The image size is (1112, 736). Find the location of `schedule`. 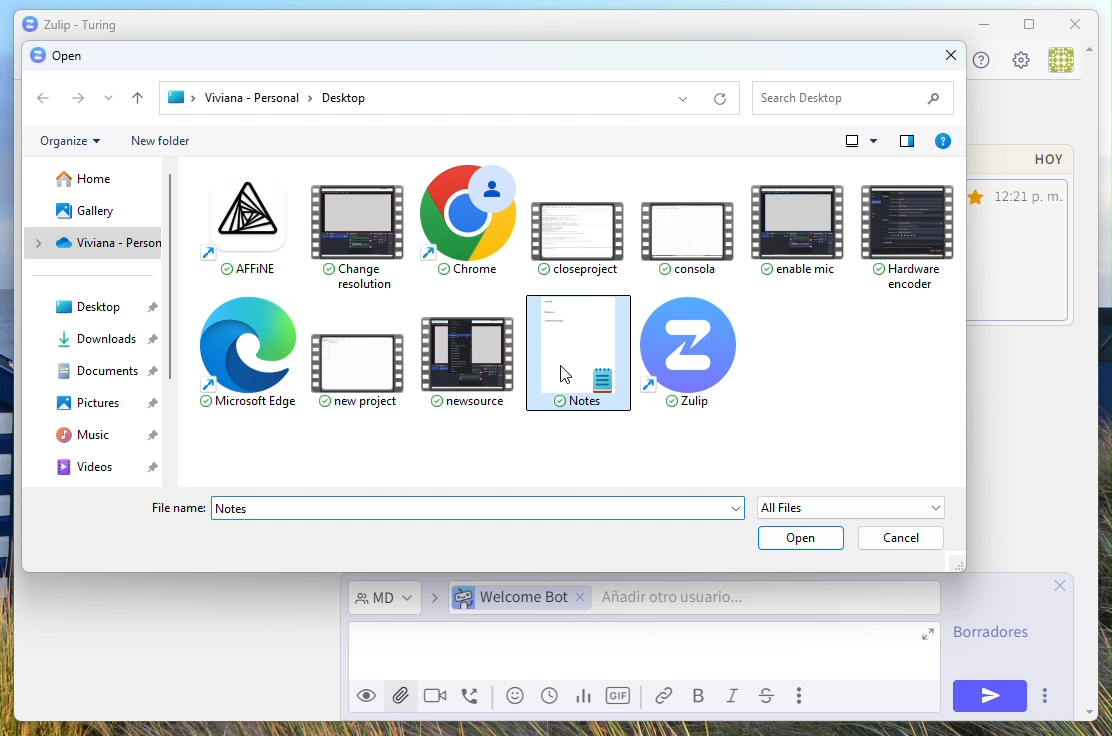

schedule is located at coordinates (550, 696).